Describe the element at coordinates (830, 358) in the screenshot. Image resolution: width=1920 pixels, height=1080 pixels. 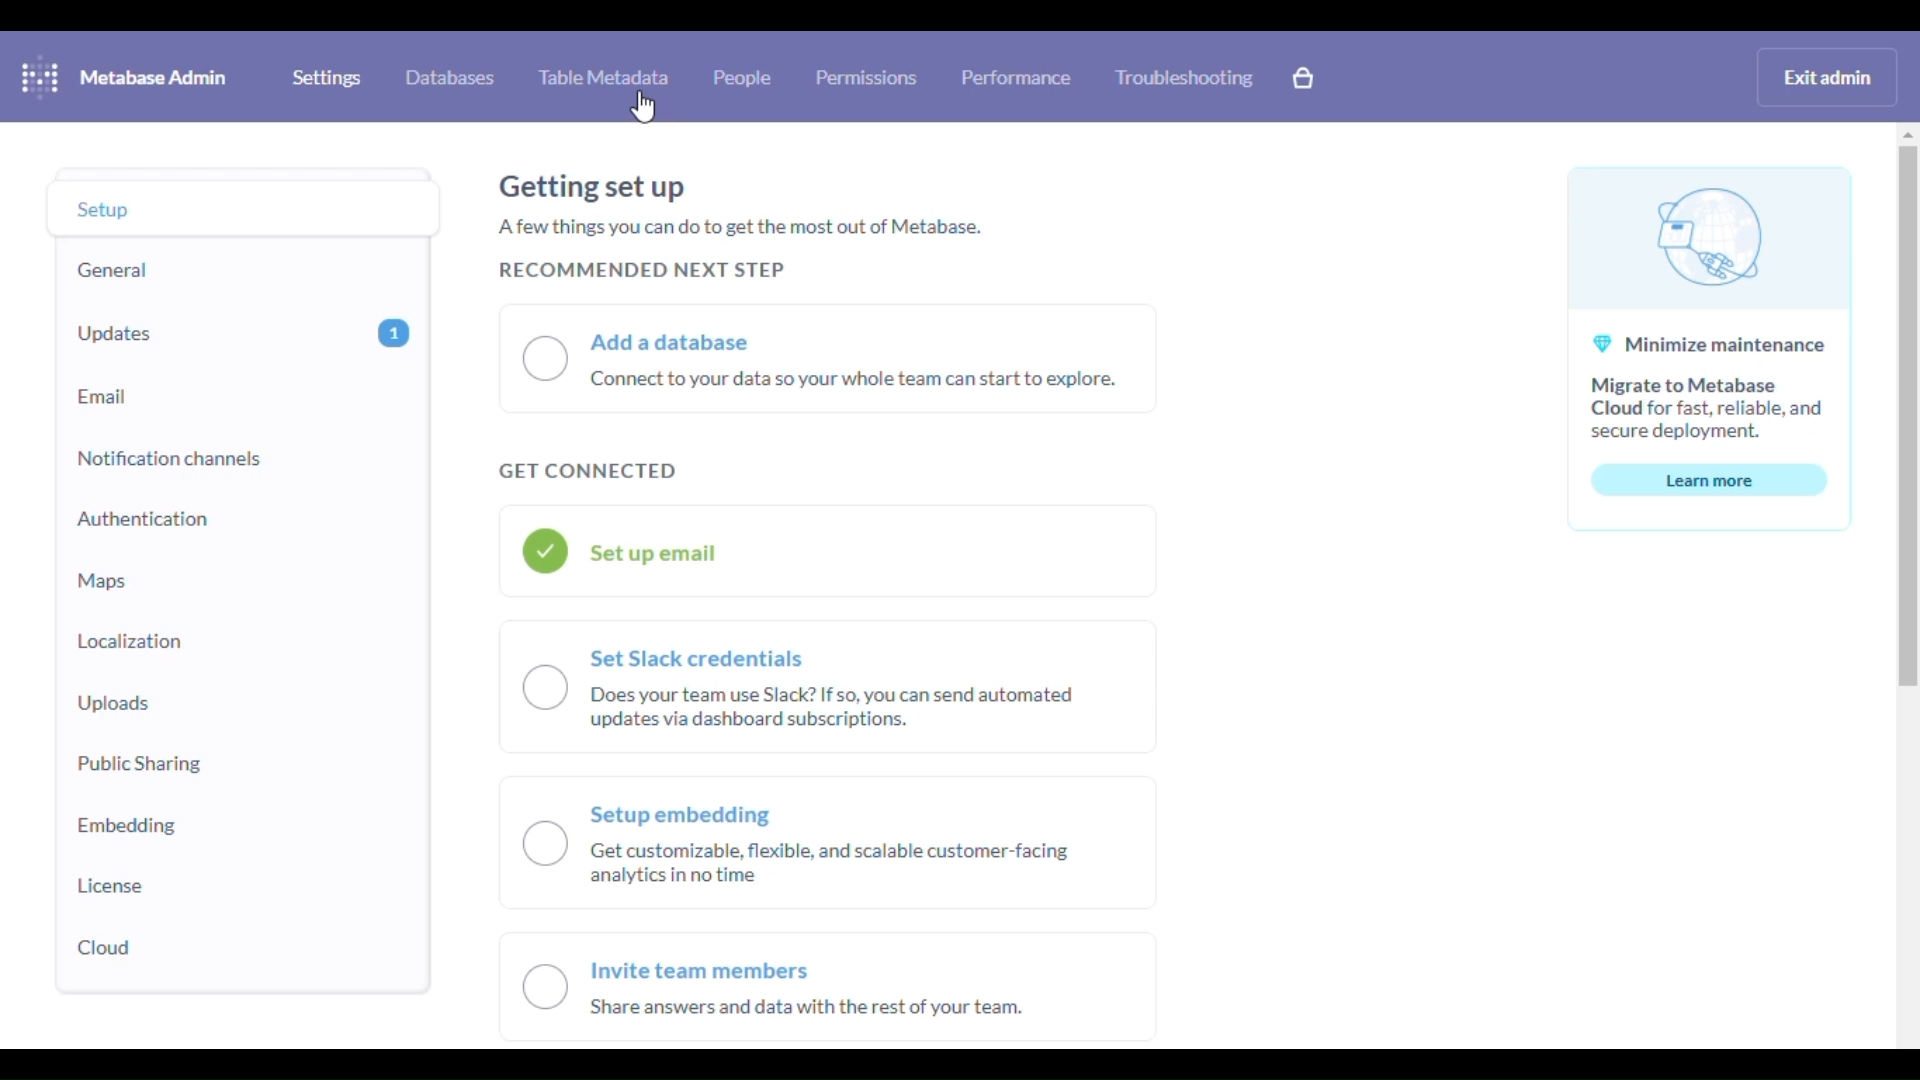
I see `add a database` at that location.